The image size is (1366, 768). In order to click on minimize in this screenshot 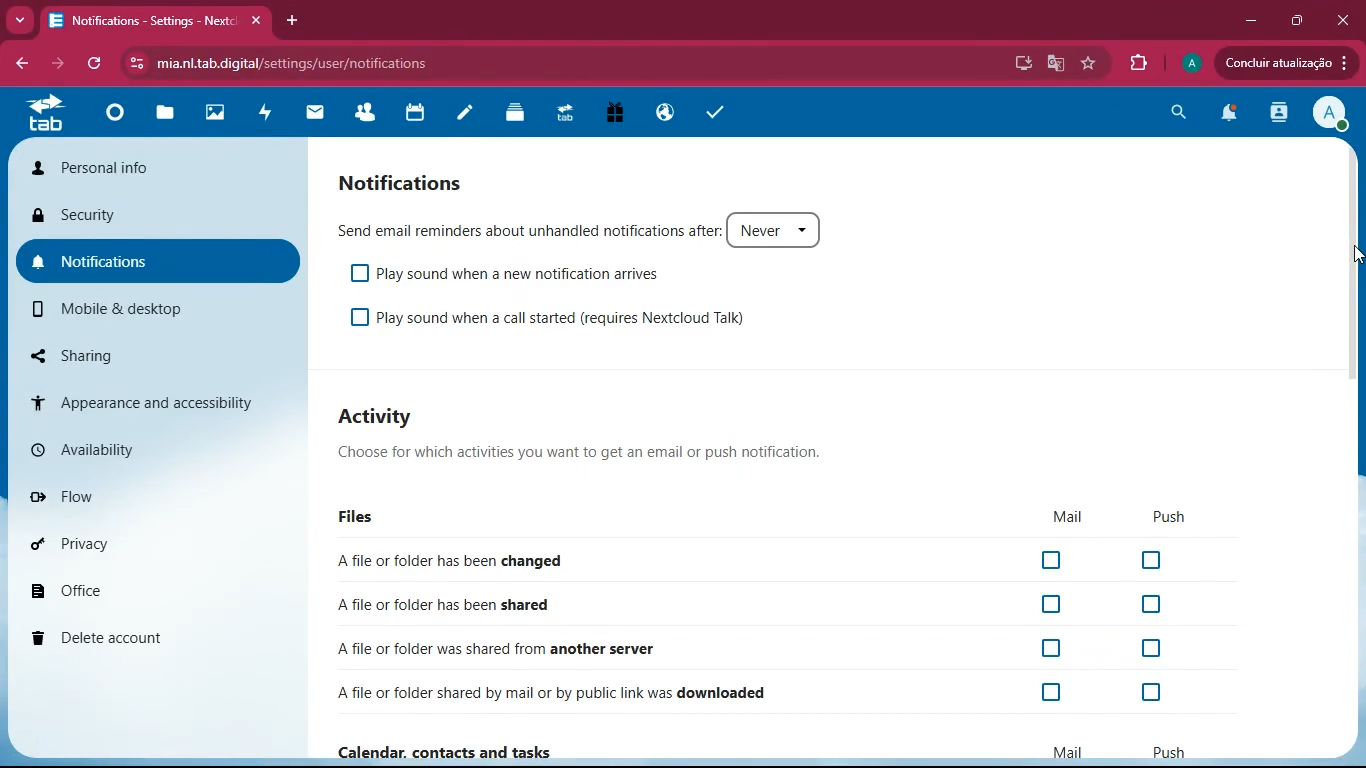, I will do `click(1252, 20)`.